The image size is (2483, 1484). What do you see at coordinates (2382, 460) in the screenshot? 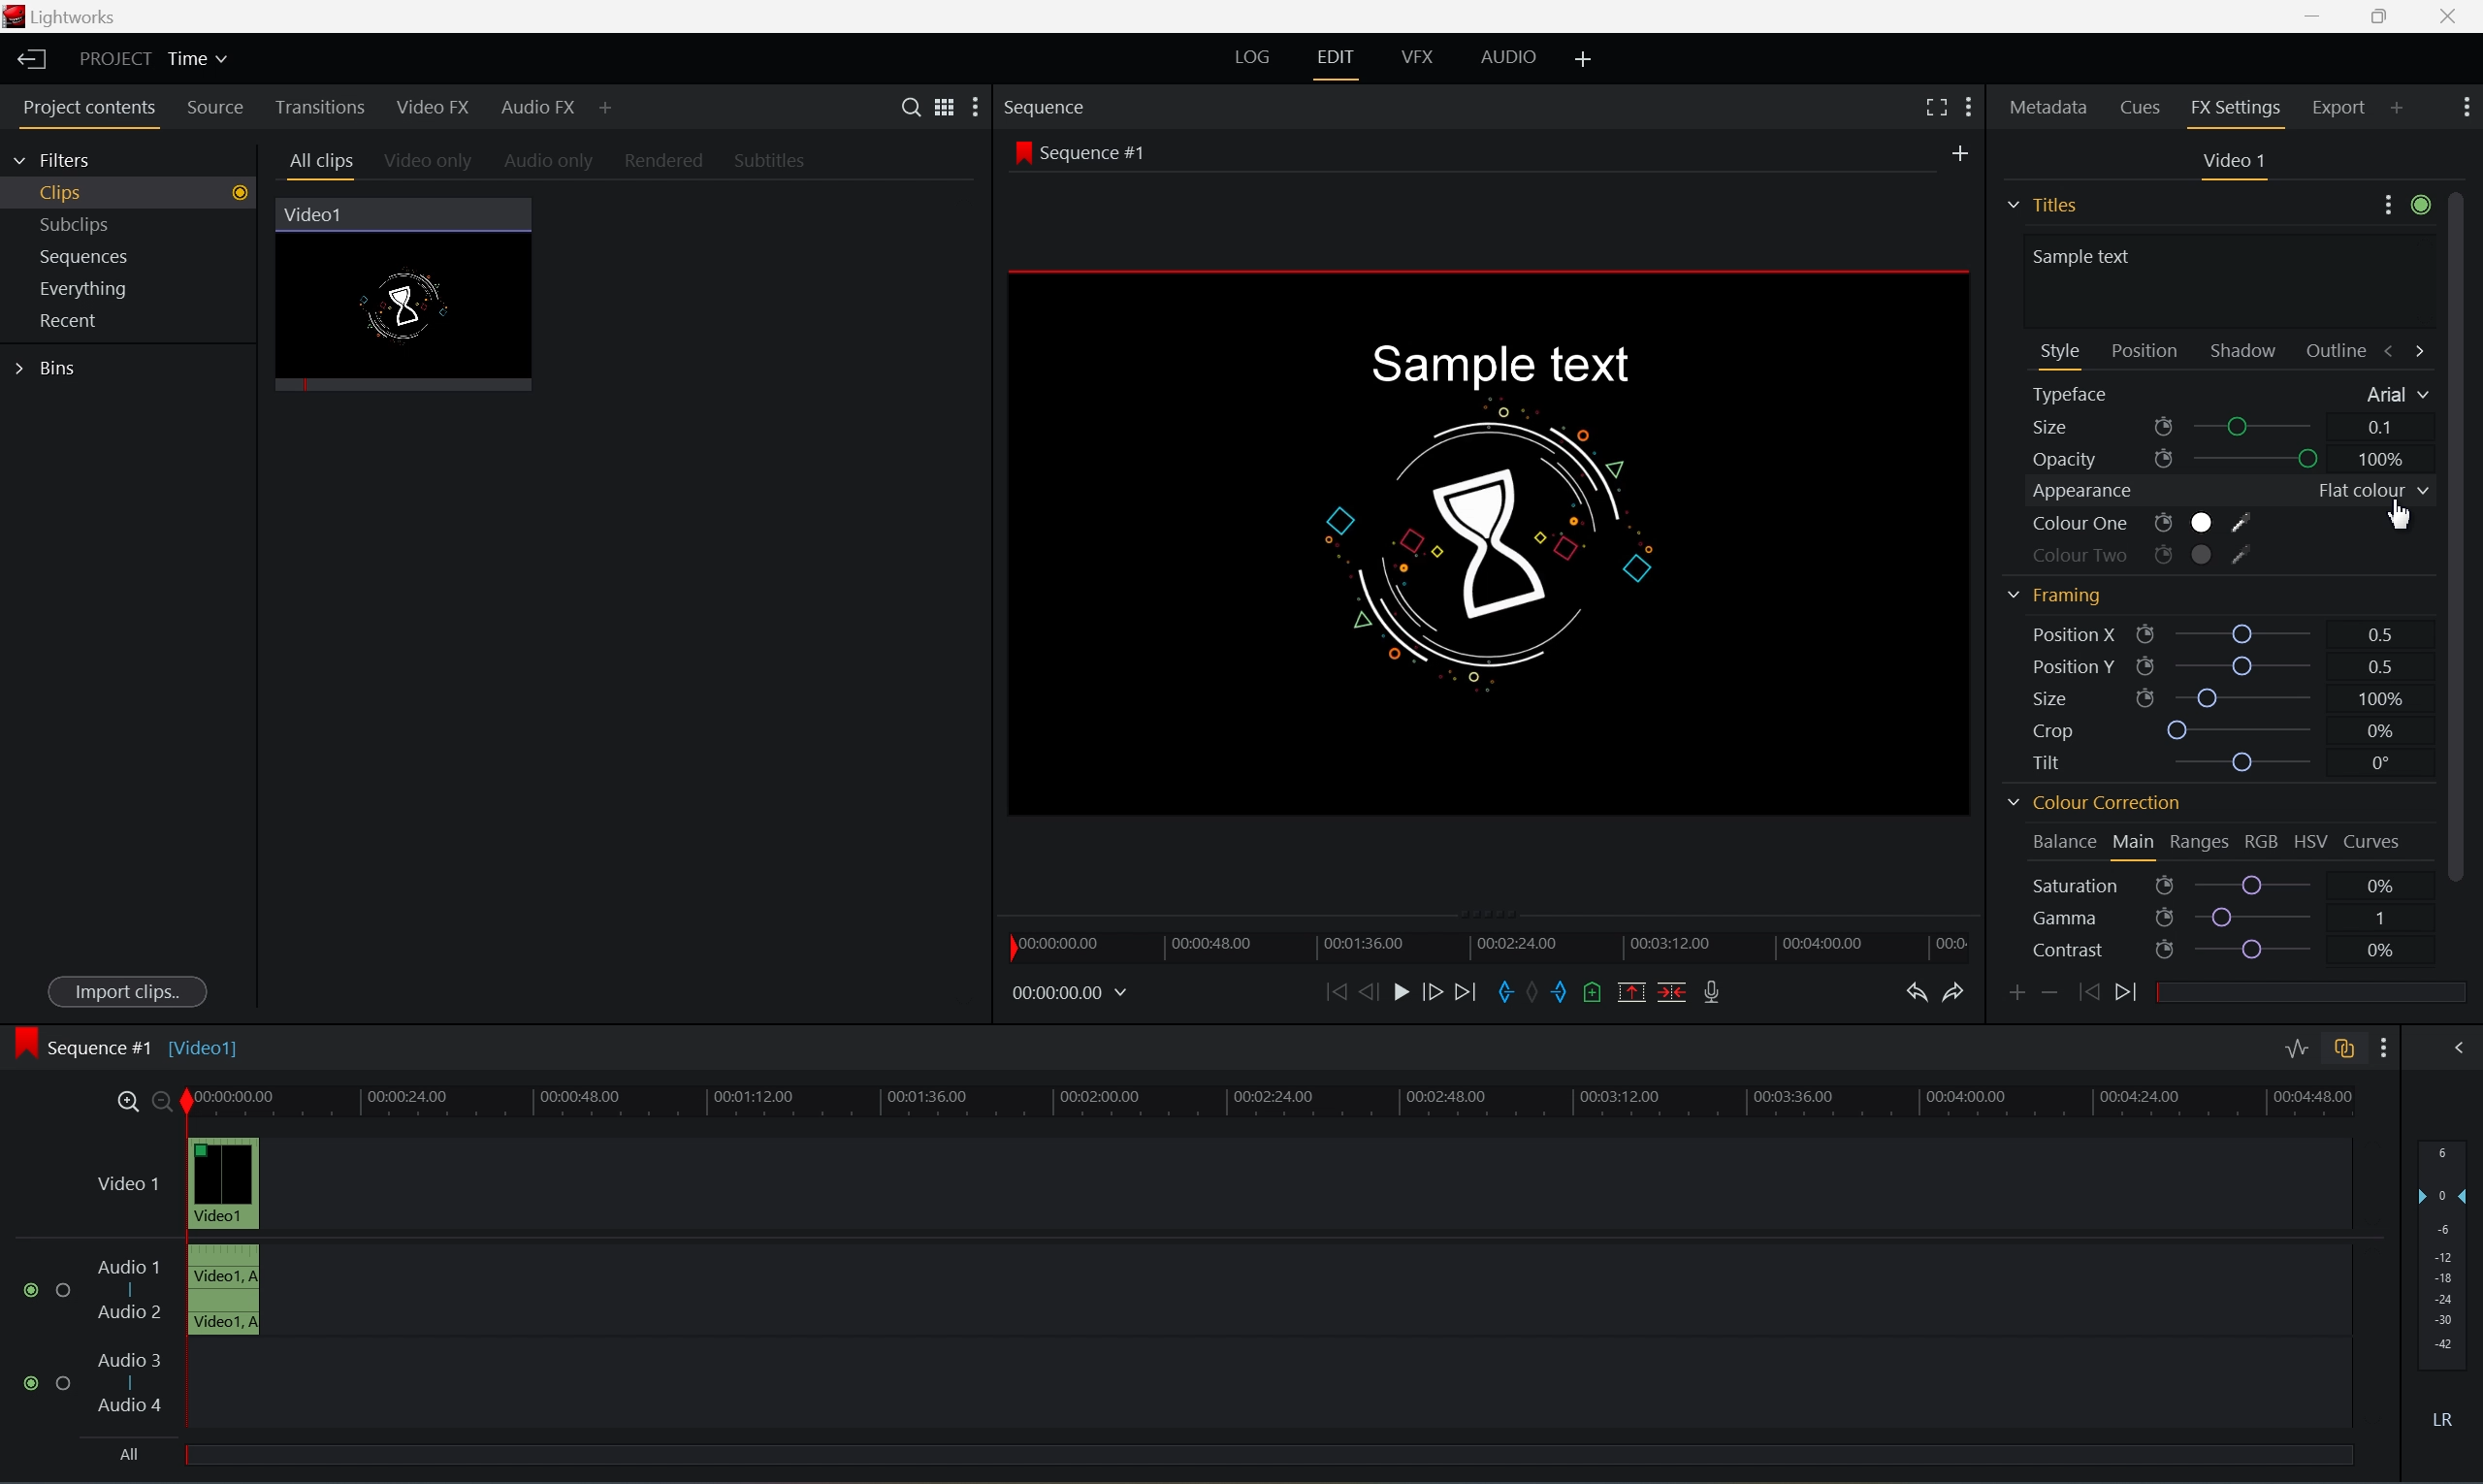
I see `100%` at bounding box center [2382, 460].